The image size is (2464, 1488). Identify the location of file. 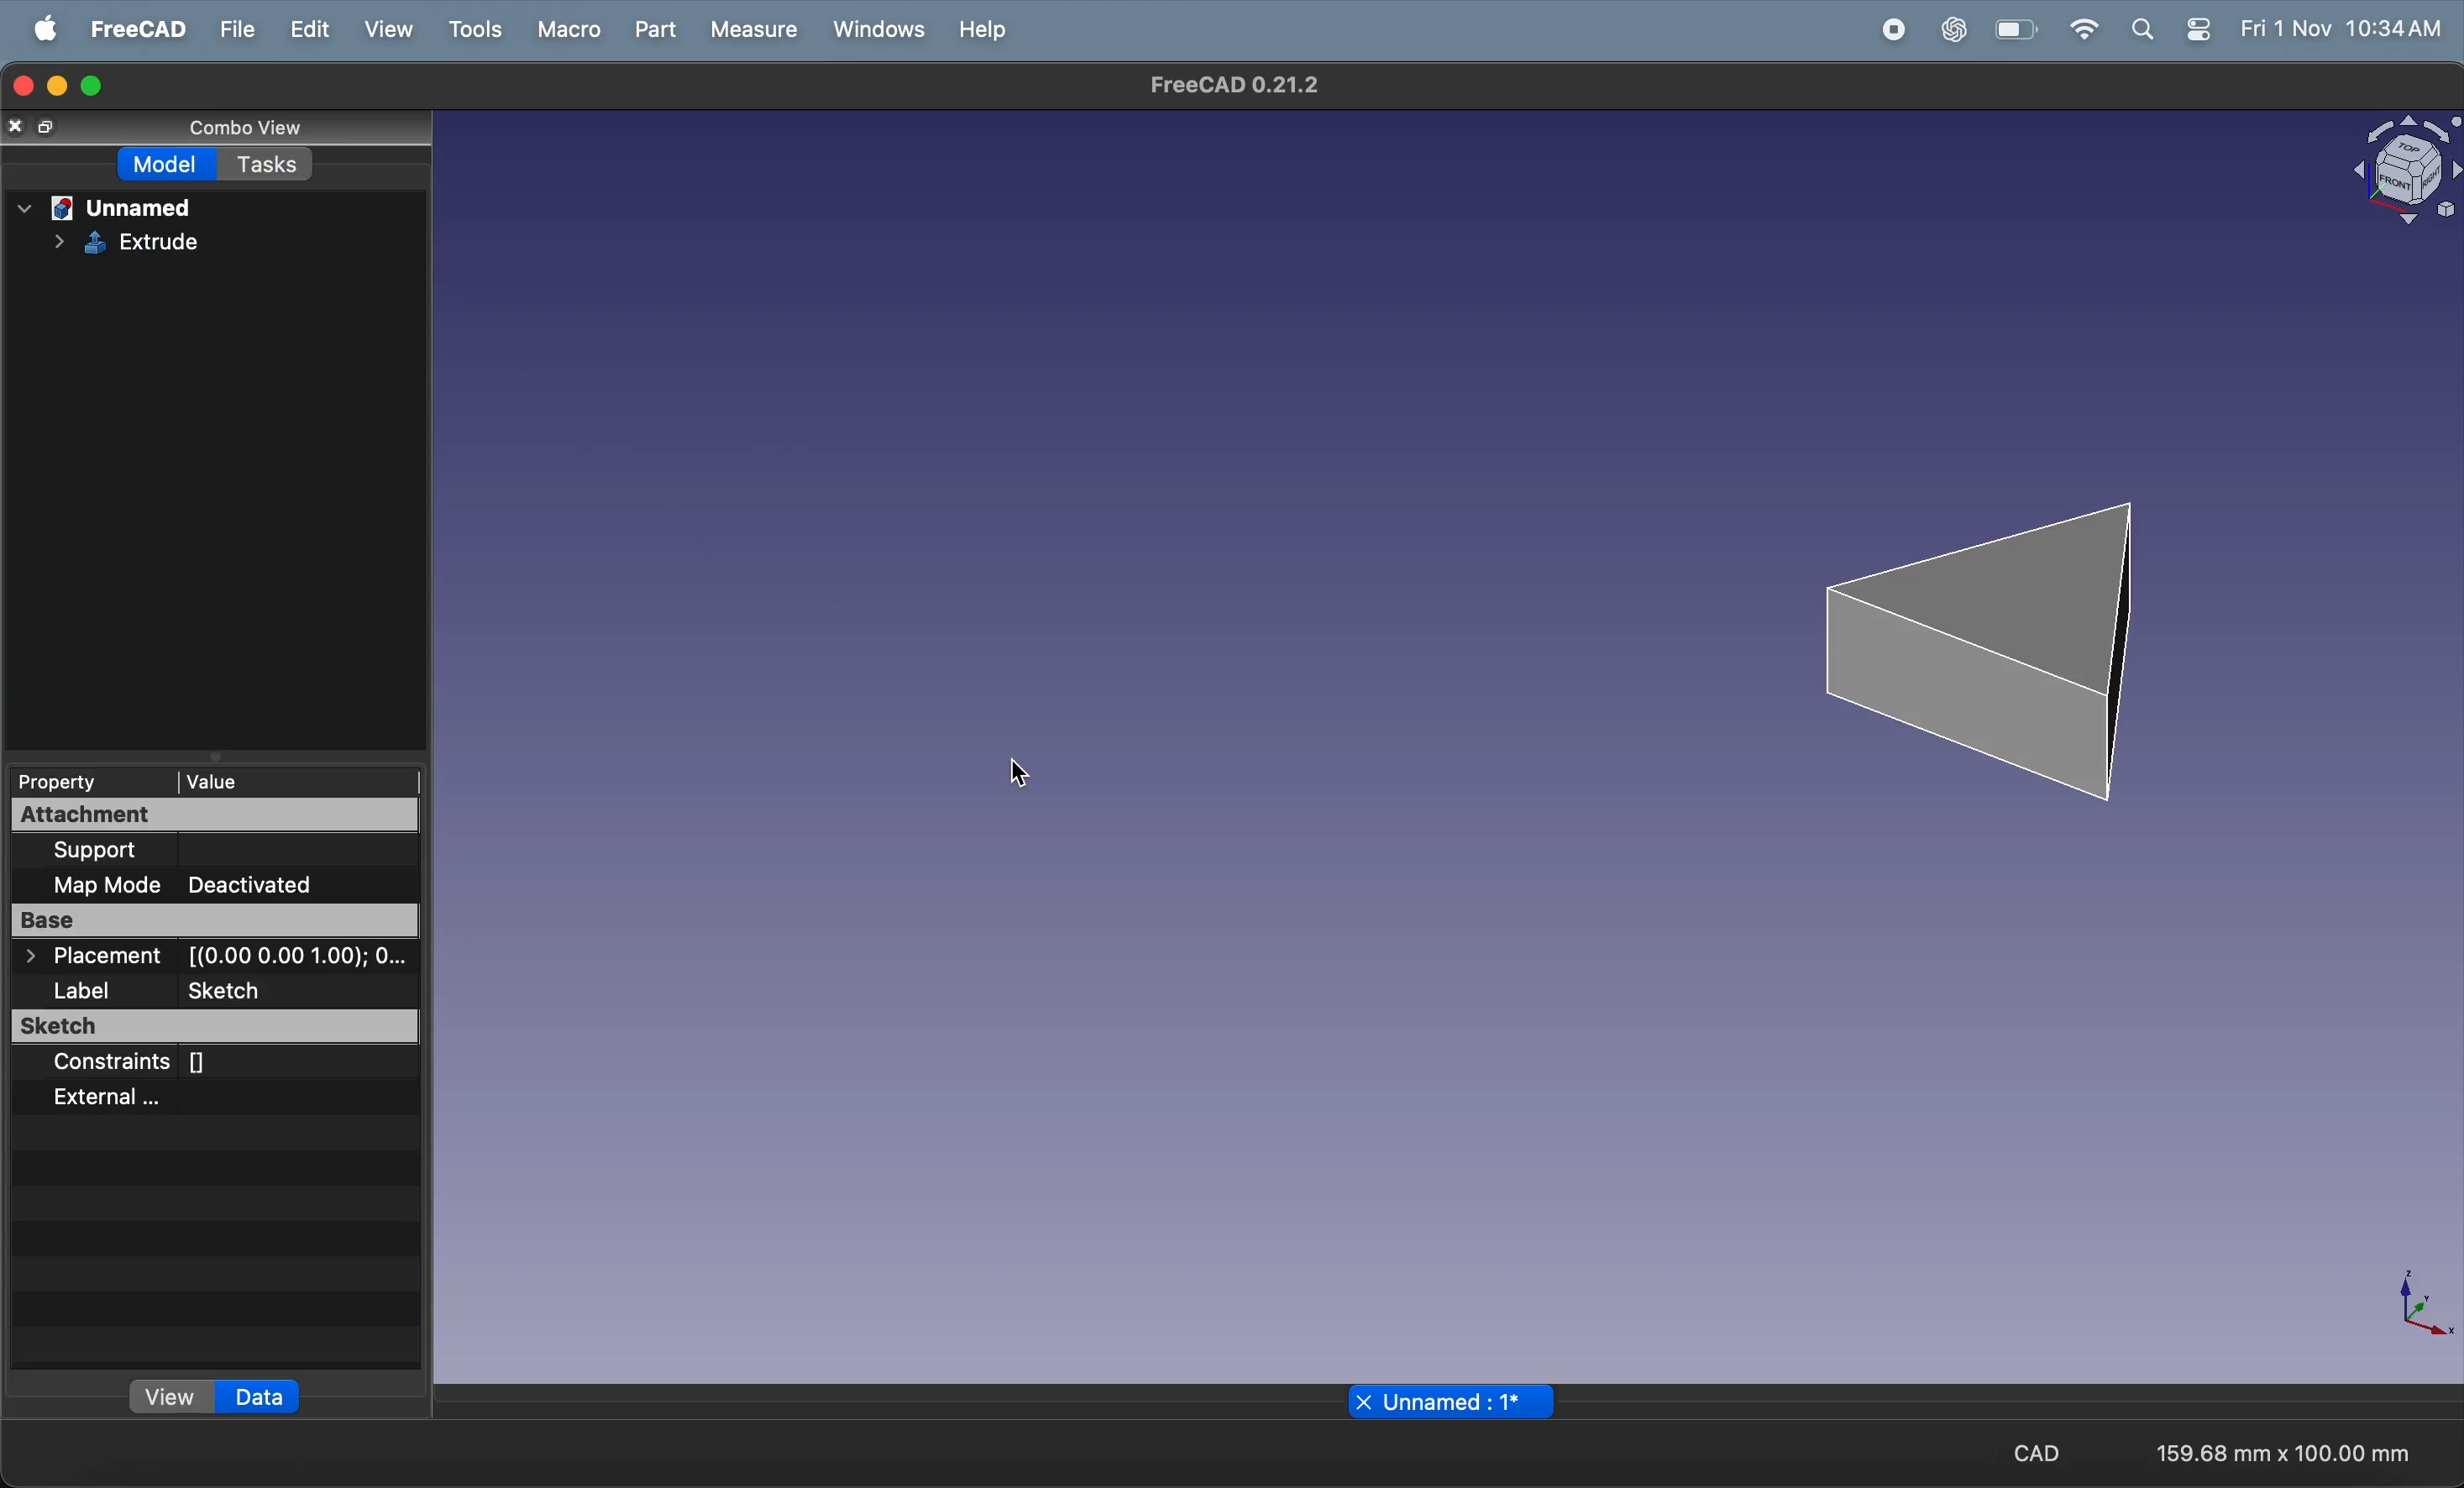
(235, 28).